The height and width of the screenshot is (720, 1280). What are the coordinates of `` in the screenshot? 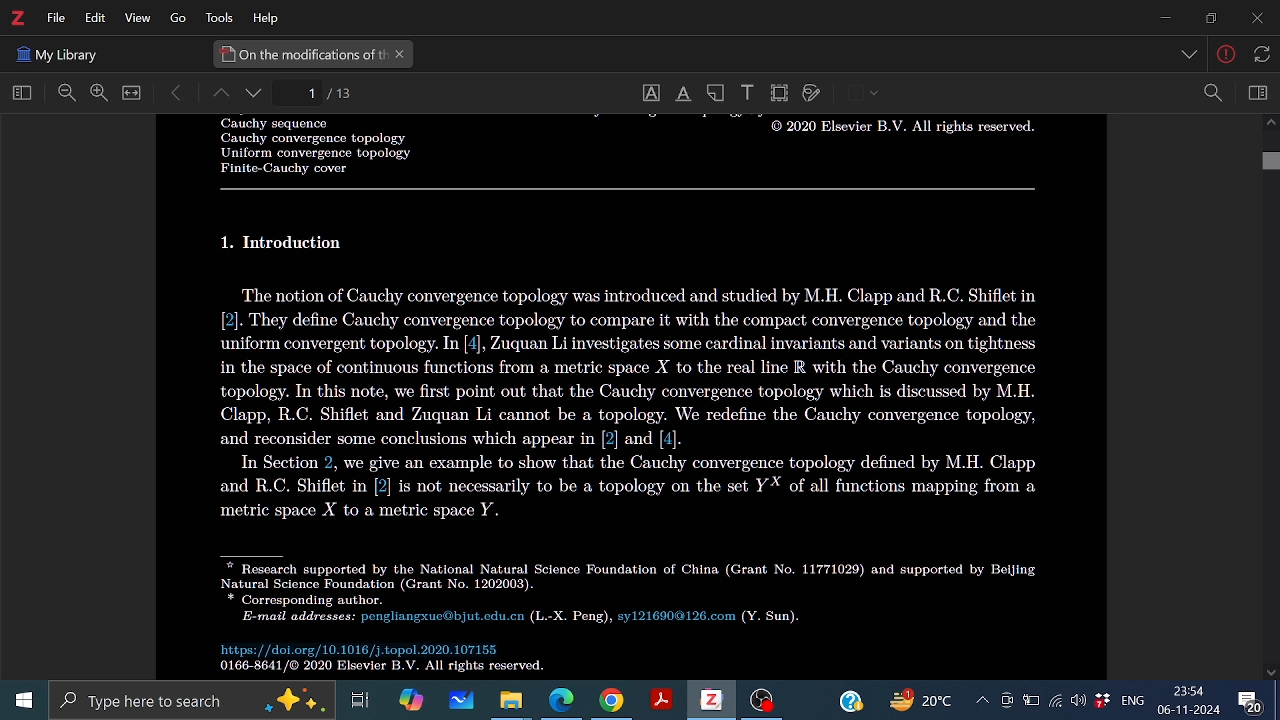 It's located at (1227, 57).